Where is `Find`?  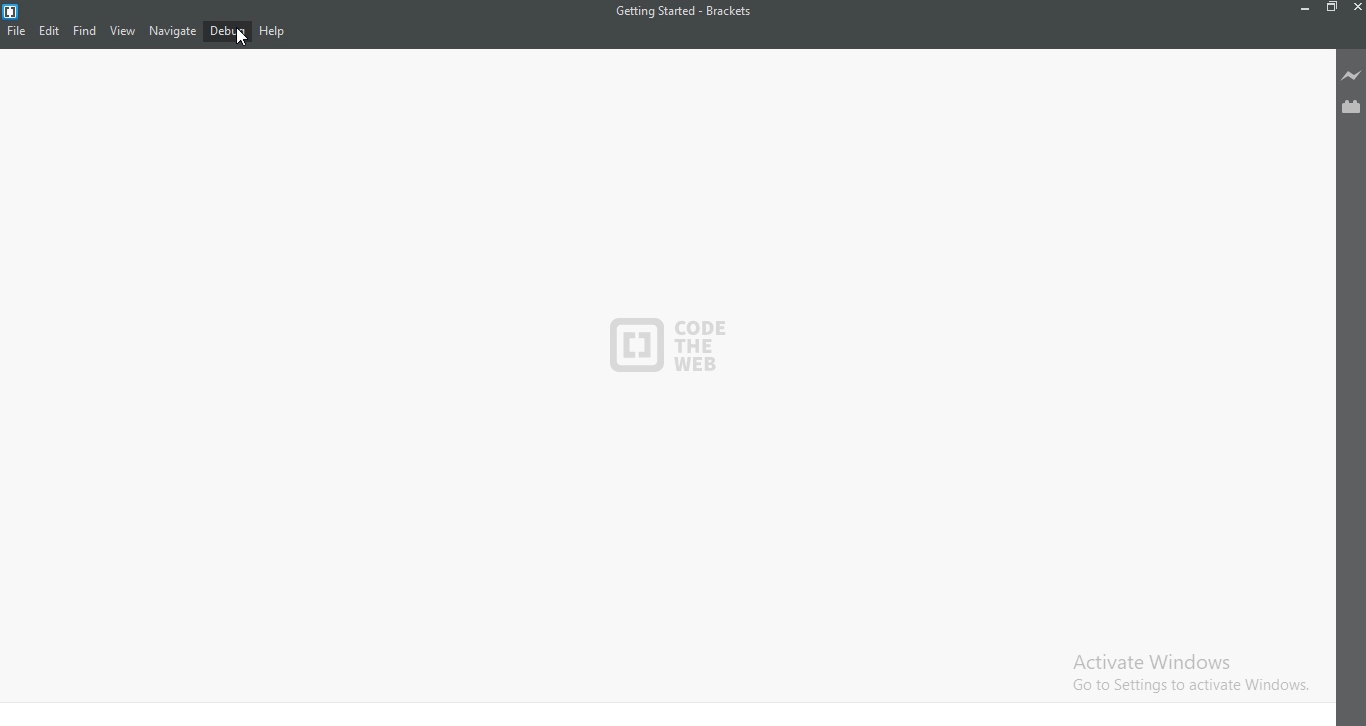
Find is located at coordinates (84, 30).